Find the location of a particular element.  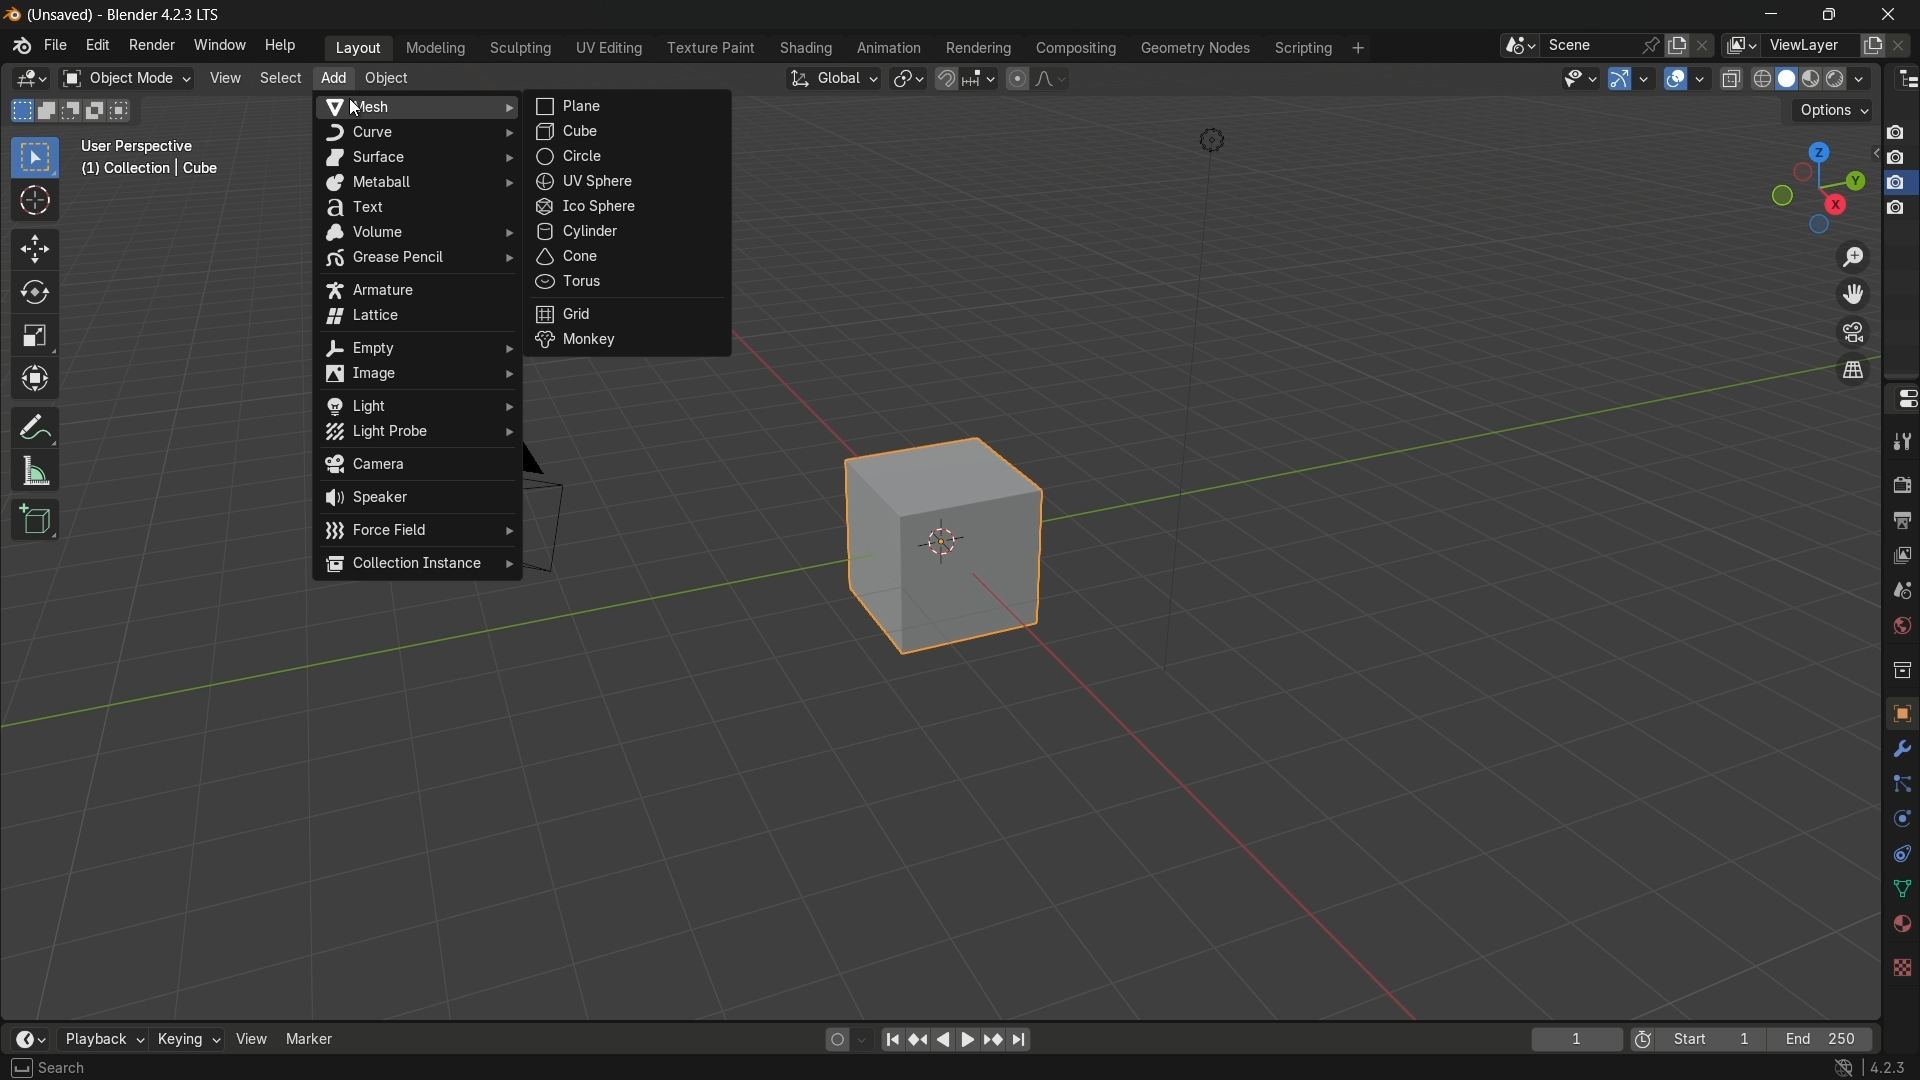

proportional editing fallout is located at coordinates (1047, 78).